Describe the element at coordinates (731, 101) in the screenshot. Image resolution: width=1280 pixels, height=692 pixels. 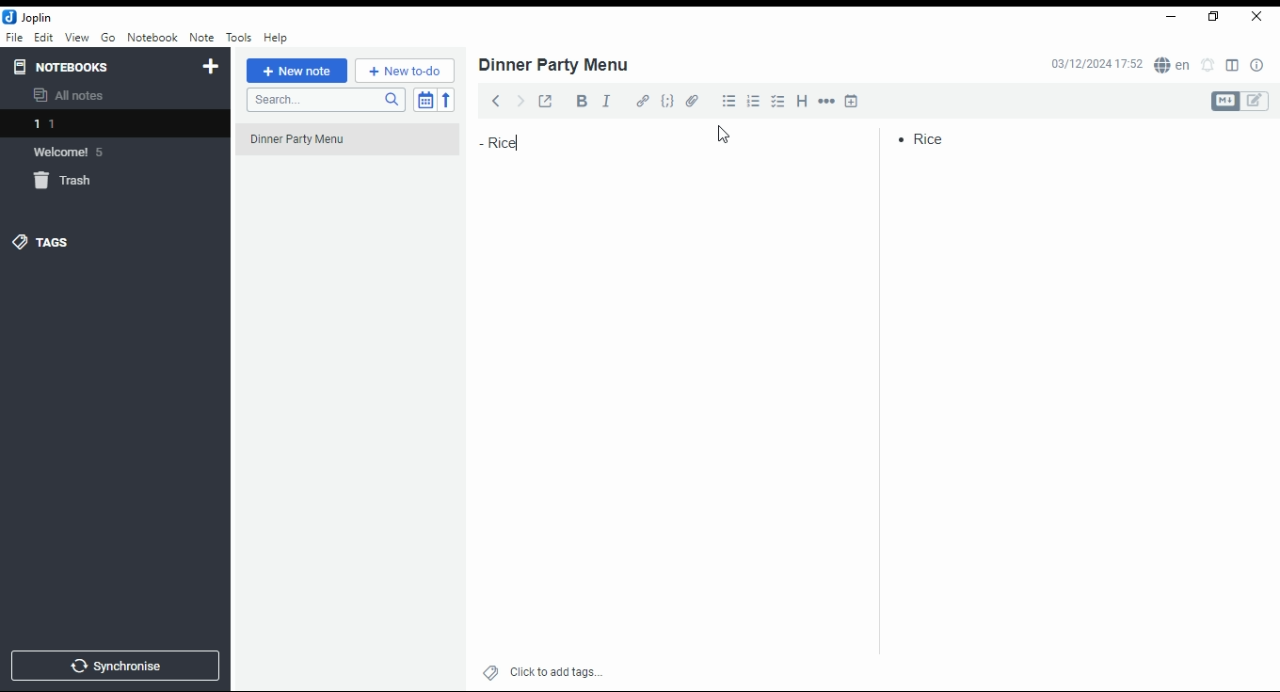
I see `bullet list` at that location.